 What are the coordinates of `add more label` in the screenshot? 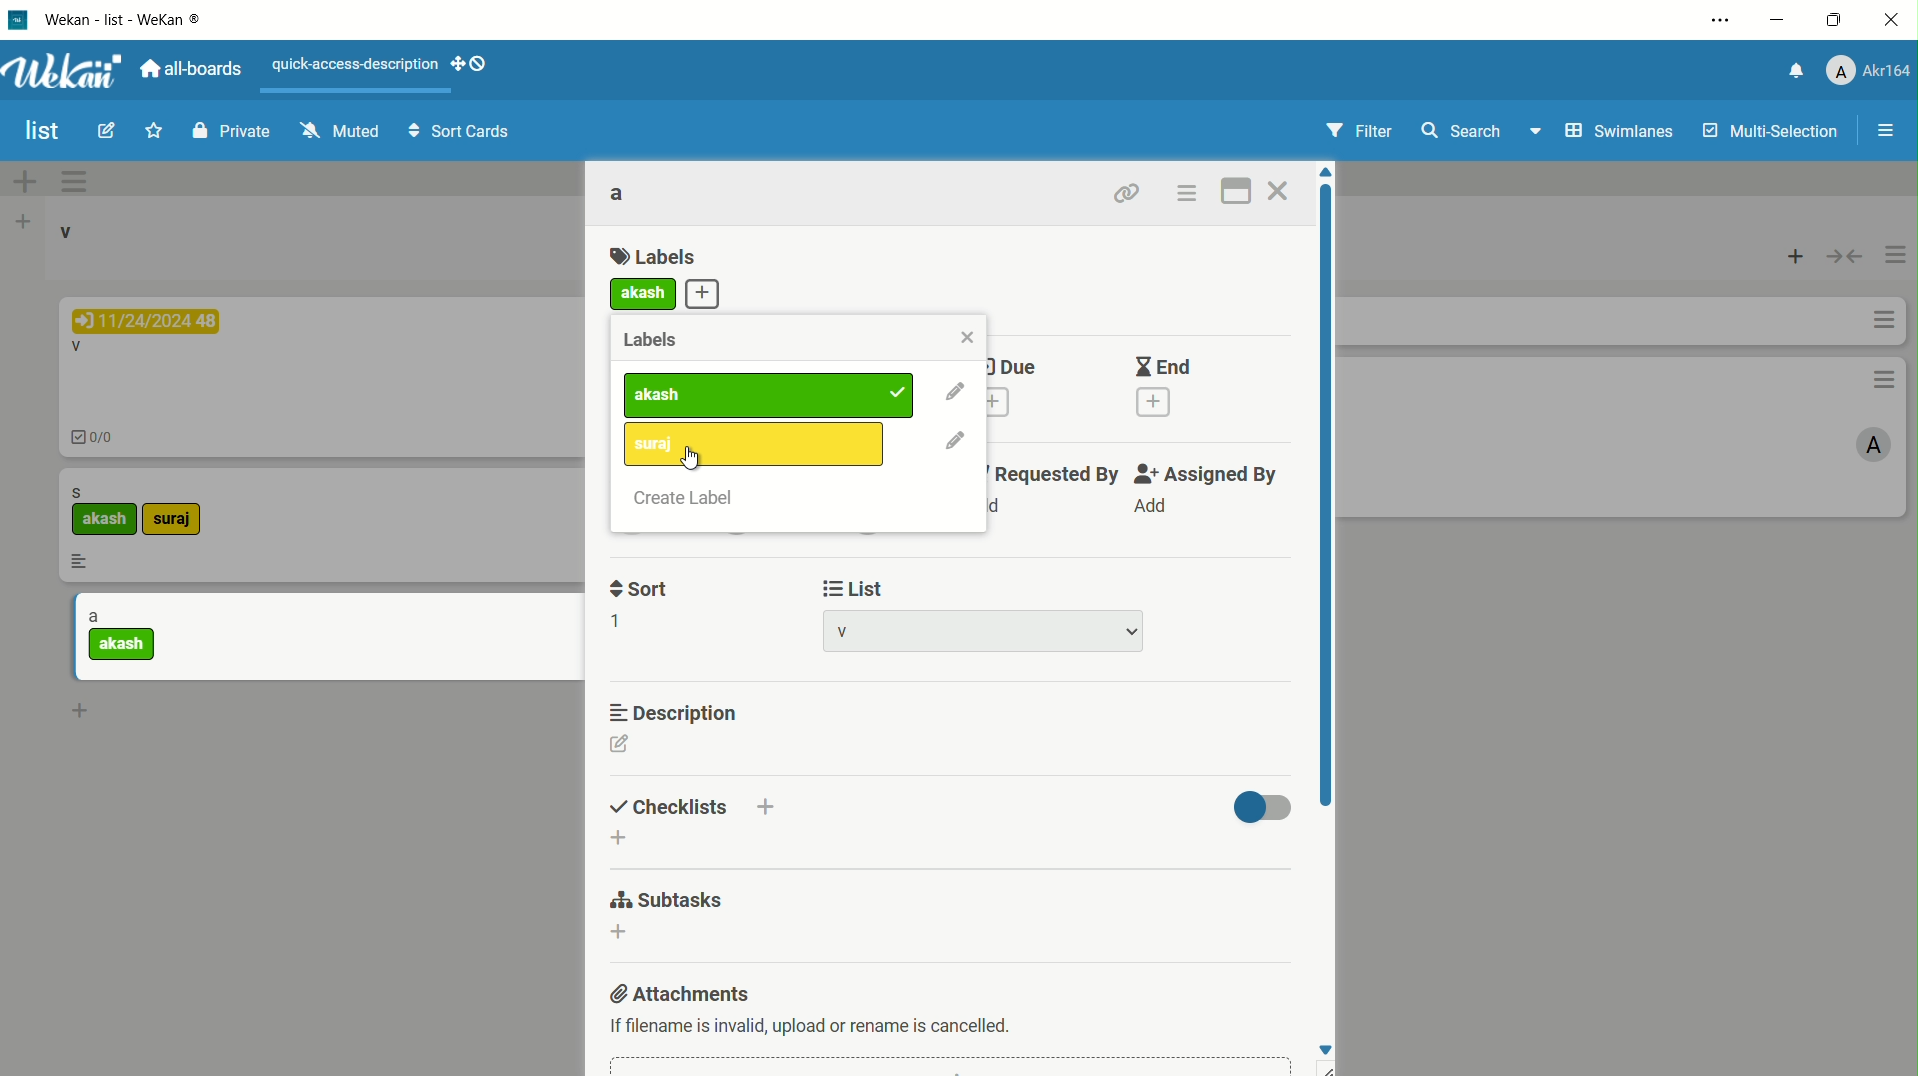 It's located at (702, 296).